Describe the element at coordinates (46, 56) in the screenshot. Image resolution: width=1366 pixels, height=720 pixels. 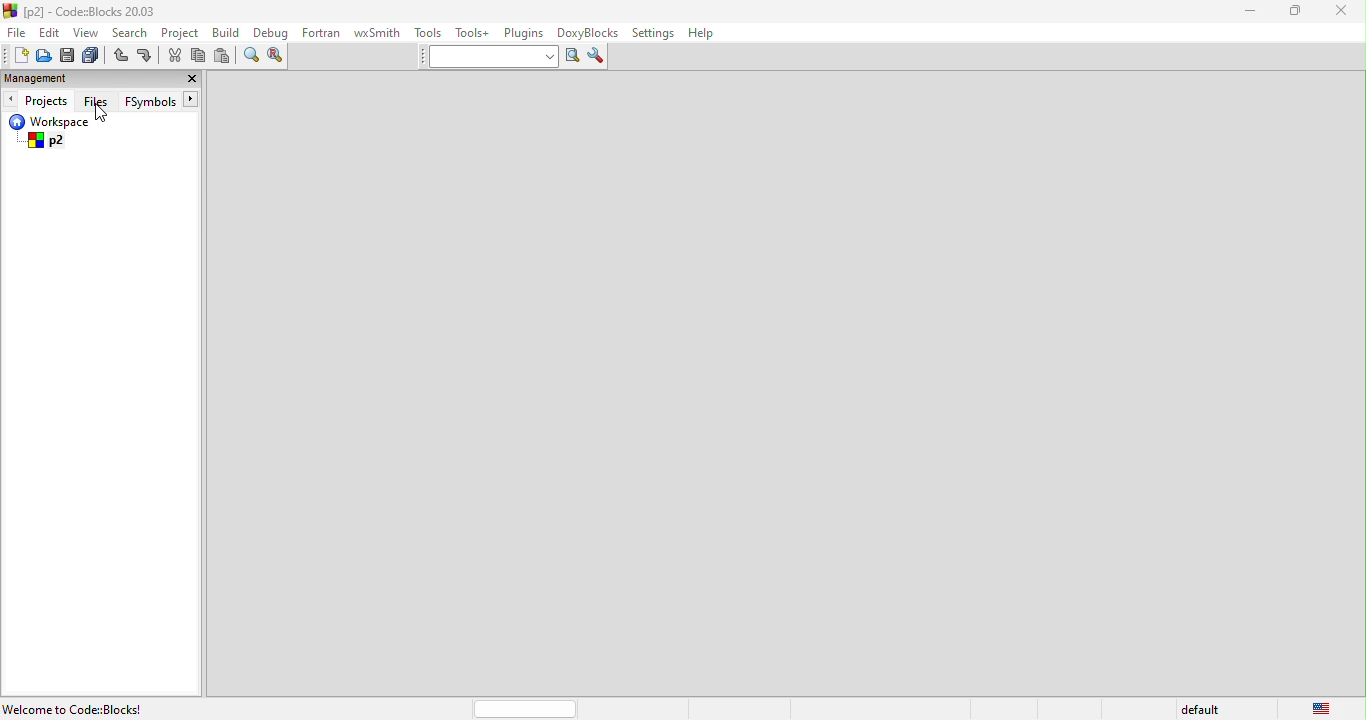
I see `open` at that location.